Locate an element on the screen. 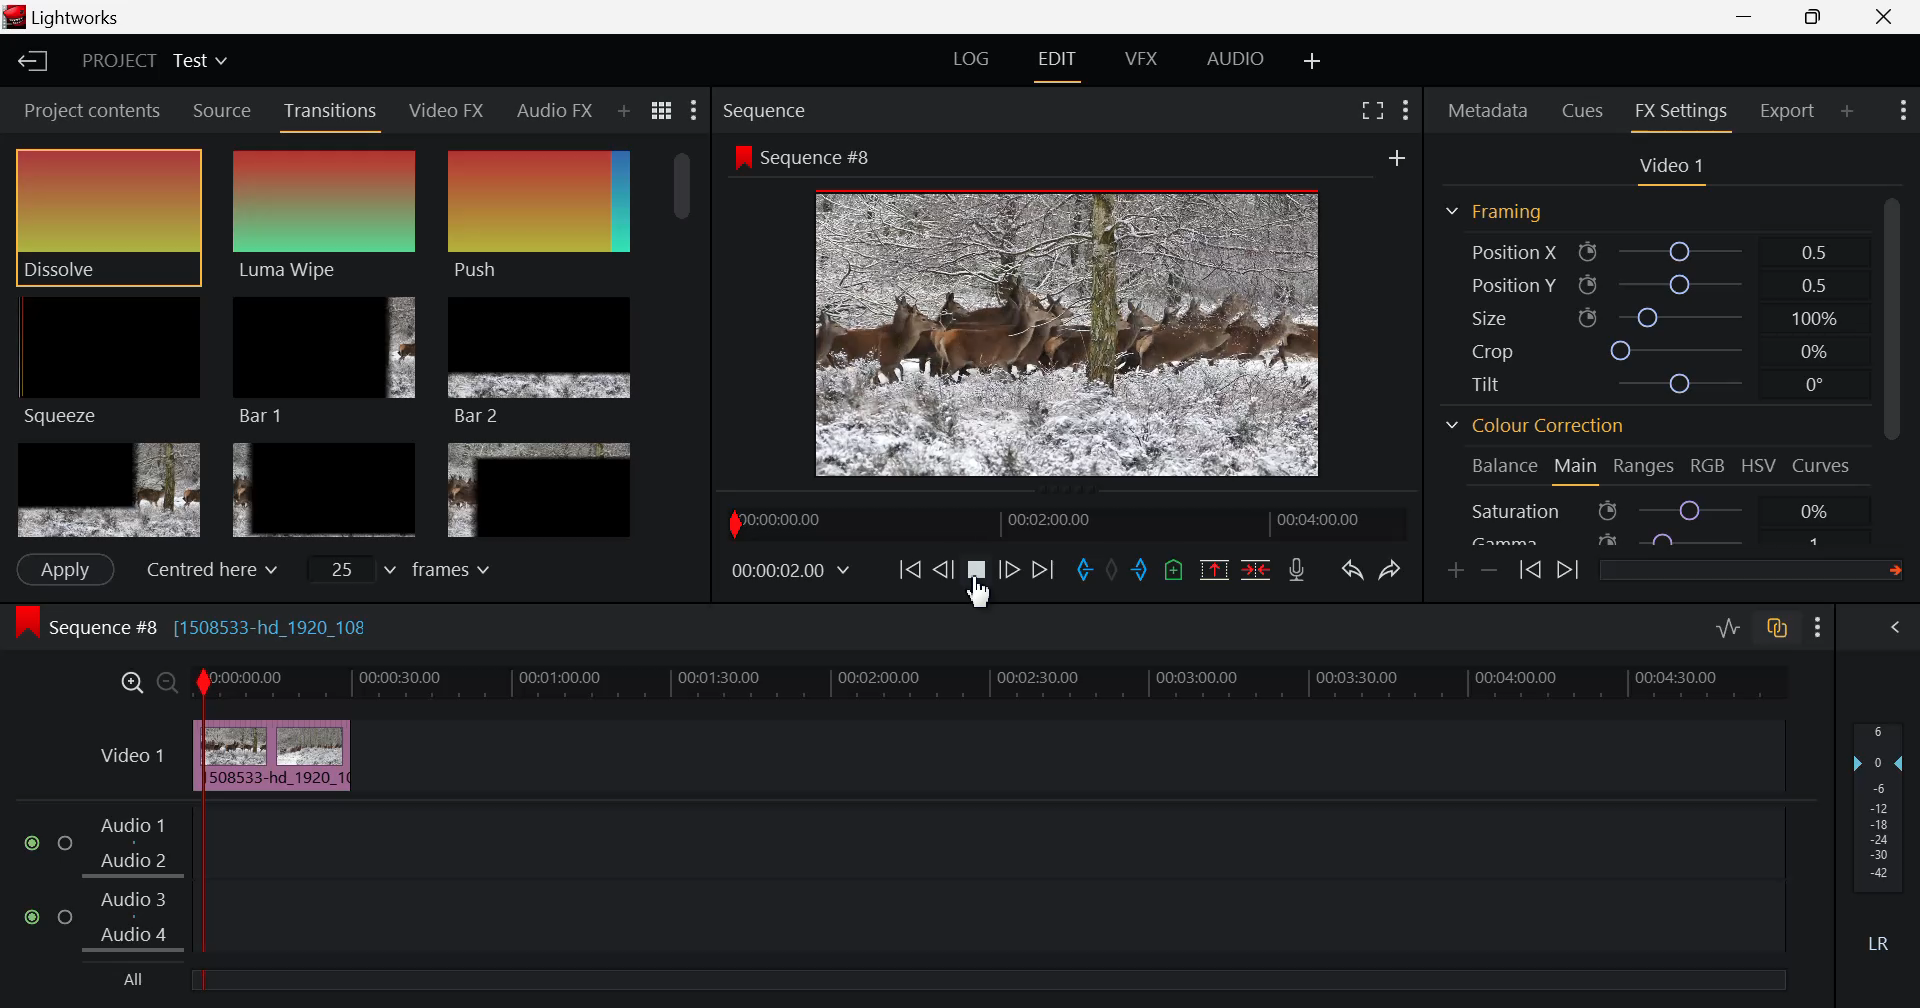 This screenshot has height=1008, width=1920. Lightworks is located at coordinates (71, 18).